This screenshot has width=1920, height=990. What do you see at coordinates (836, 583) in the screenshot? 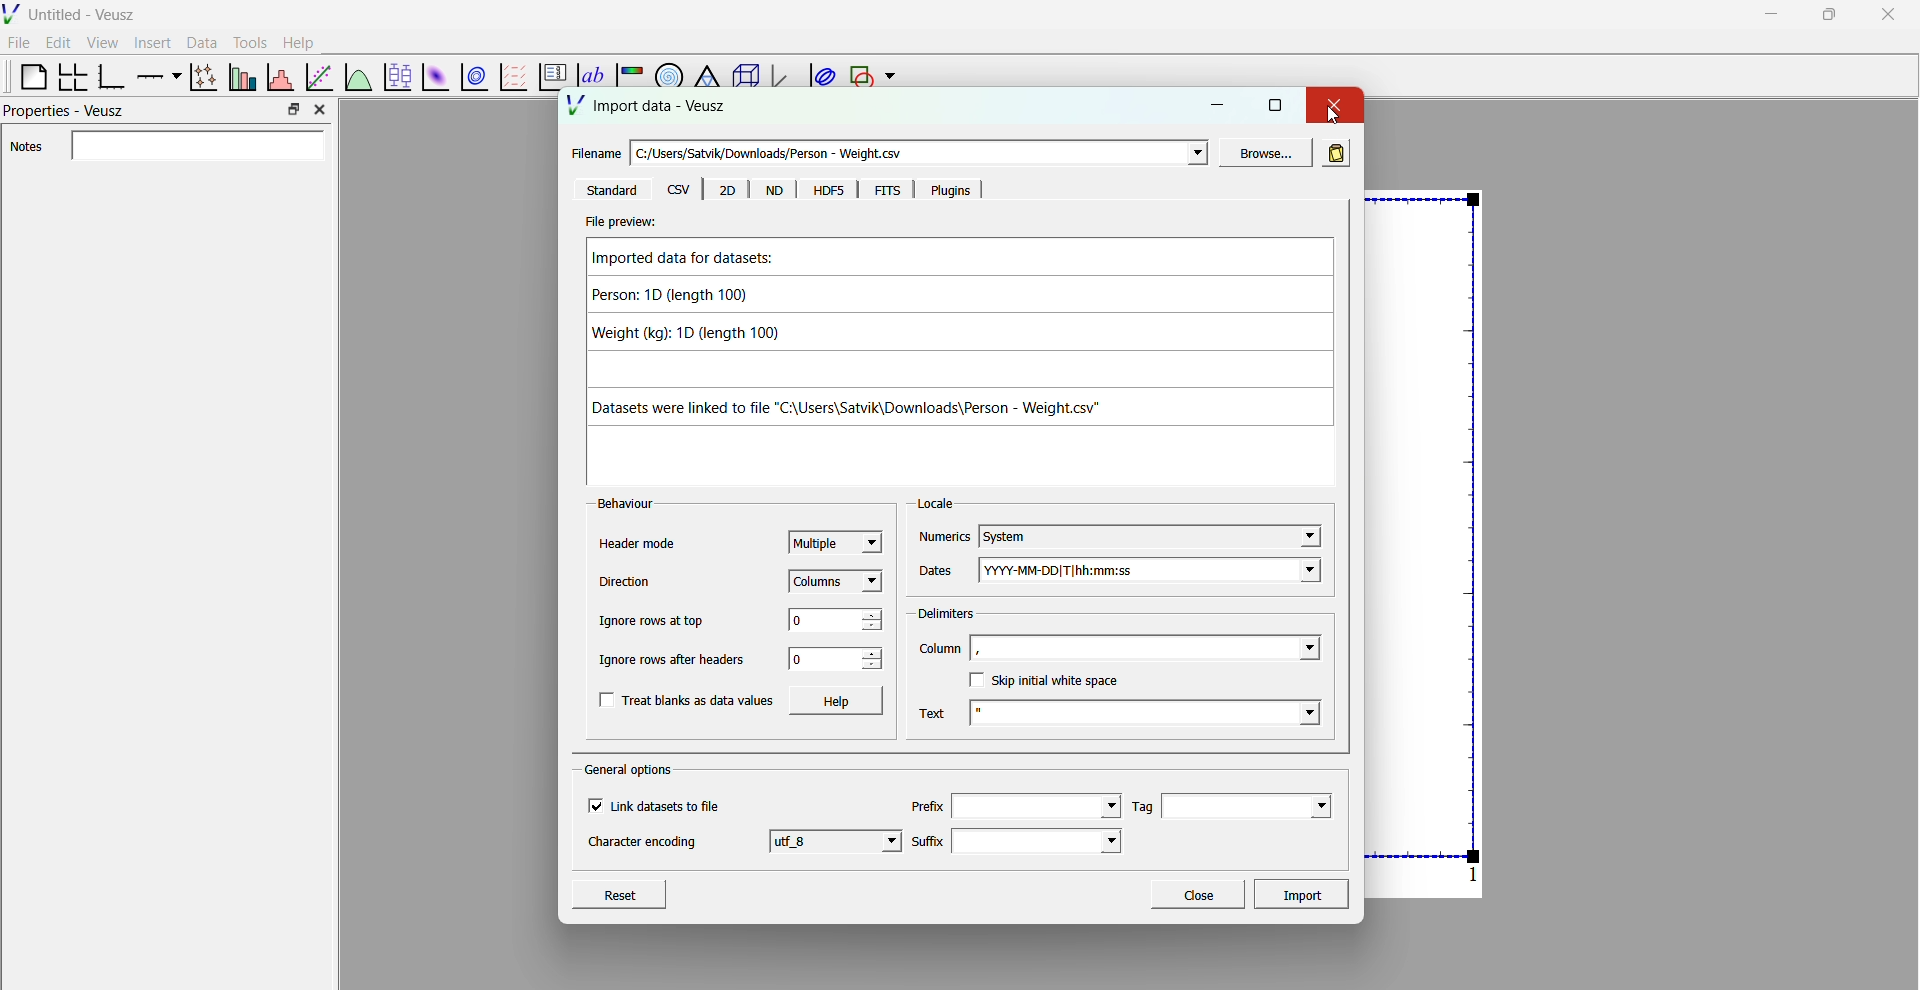
I see `Columns - dropdown` at bounding box center [836, 583].